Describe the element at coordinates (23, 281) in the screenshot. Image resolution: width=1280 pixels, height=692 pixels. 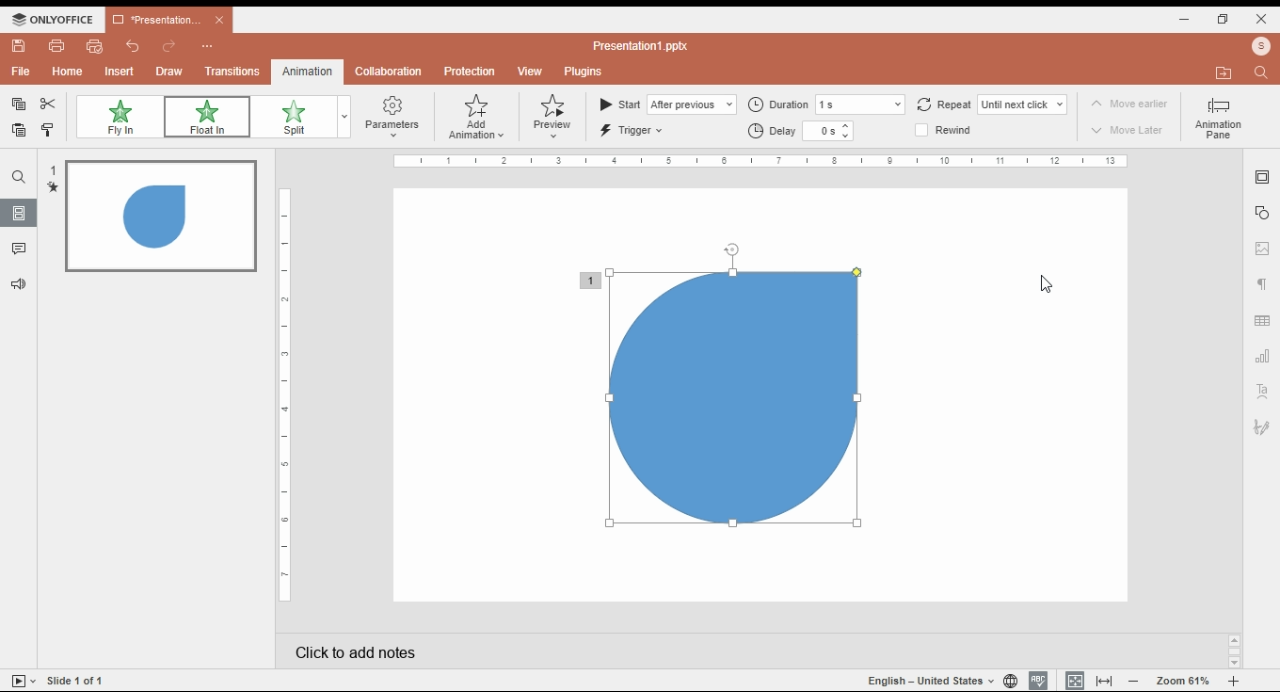
I see `feedback and supportslide ` at that location.